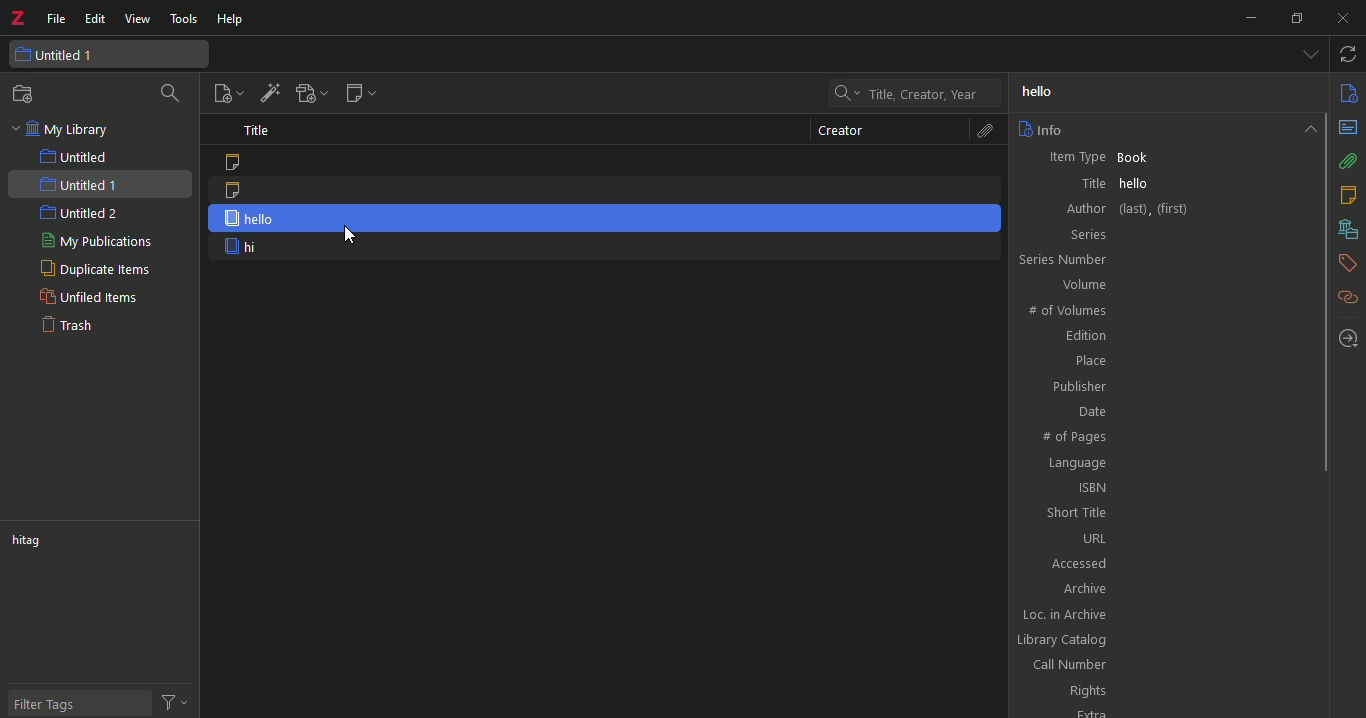  I want to click on cursor, so click(357, 235).